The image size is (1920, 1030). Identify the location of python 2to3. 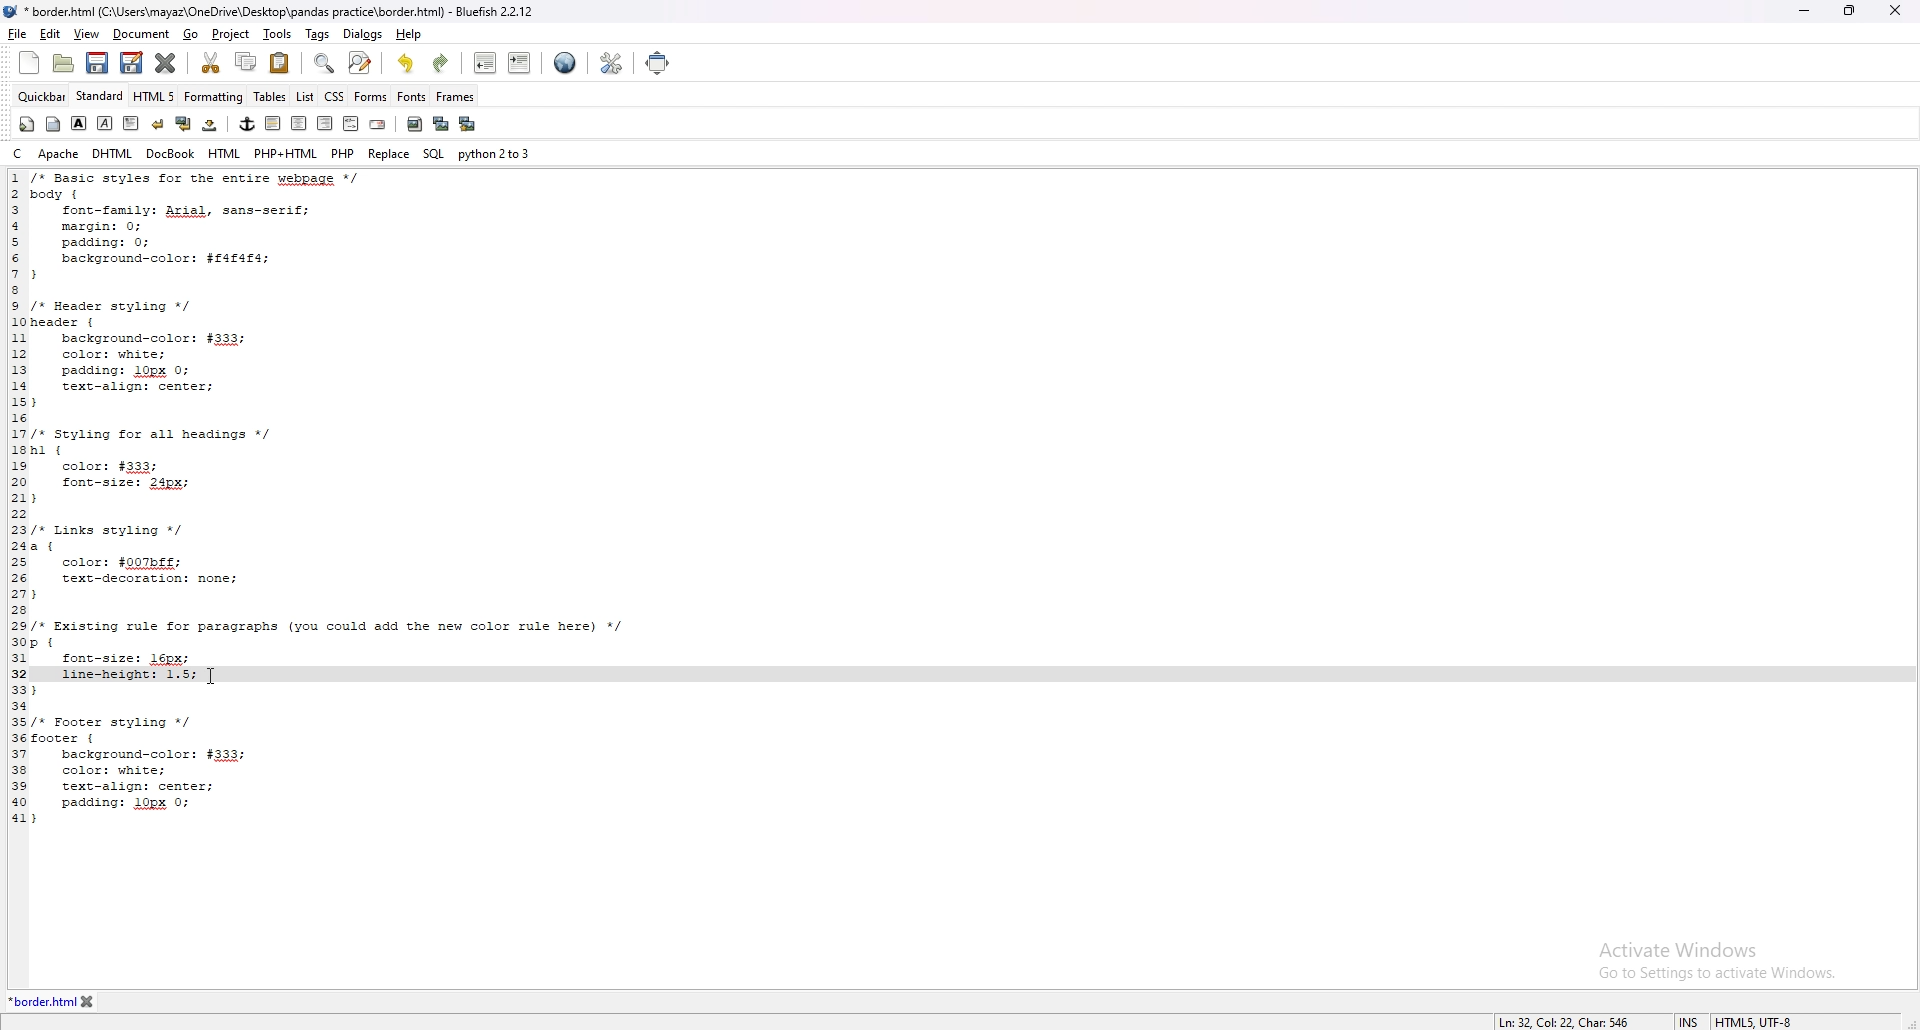
(495, 154).